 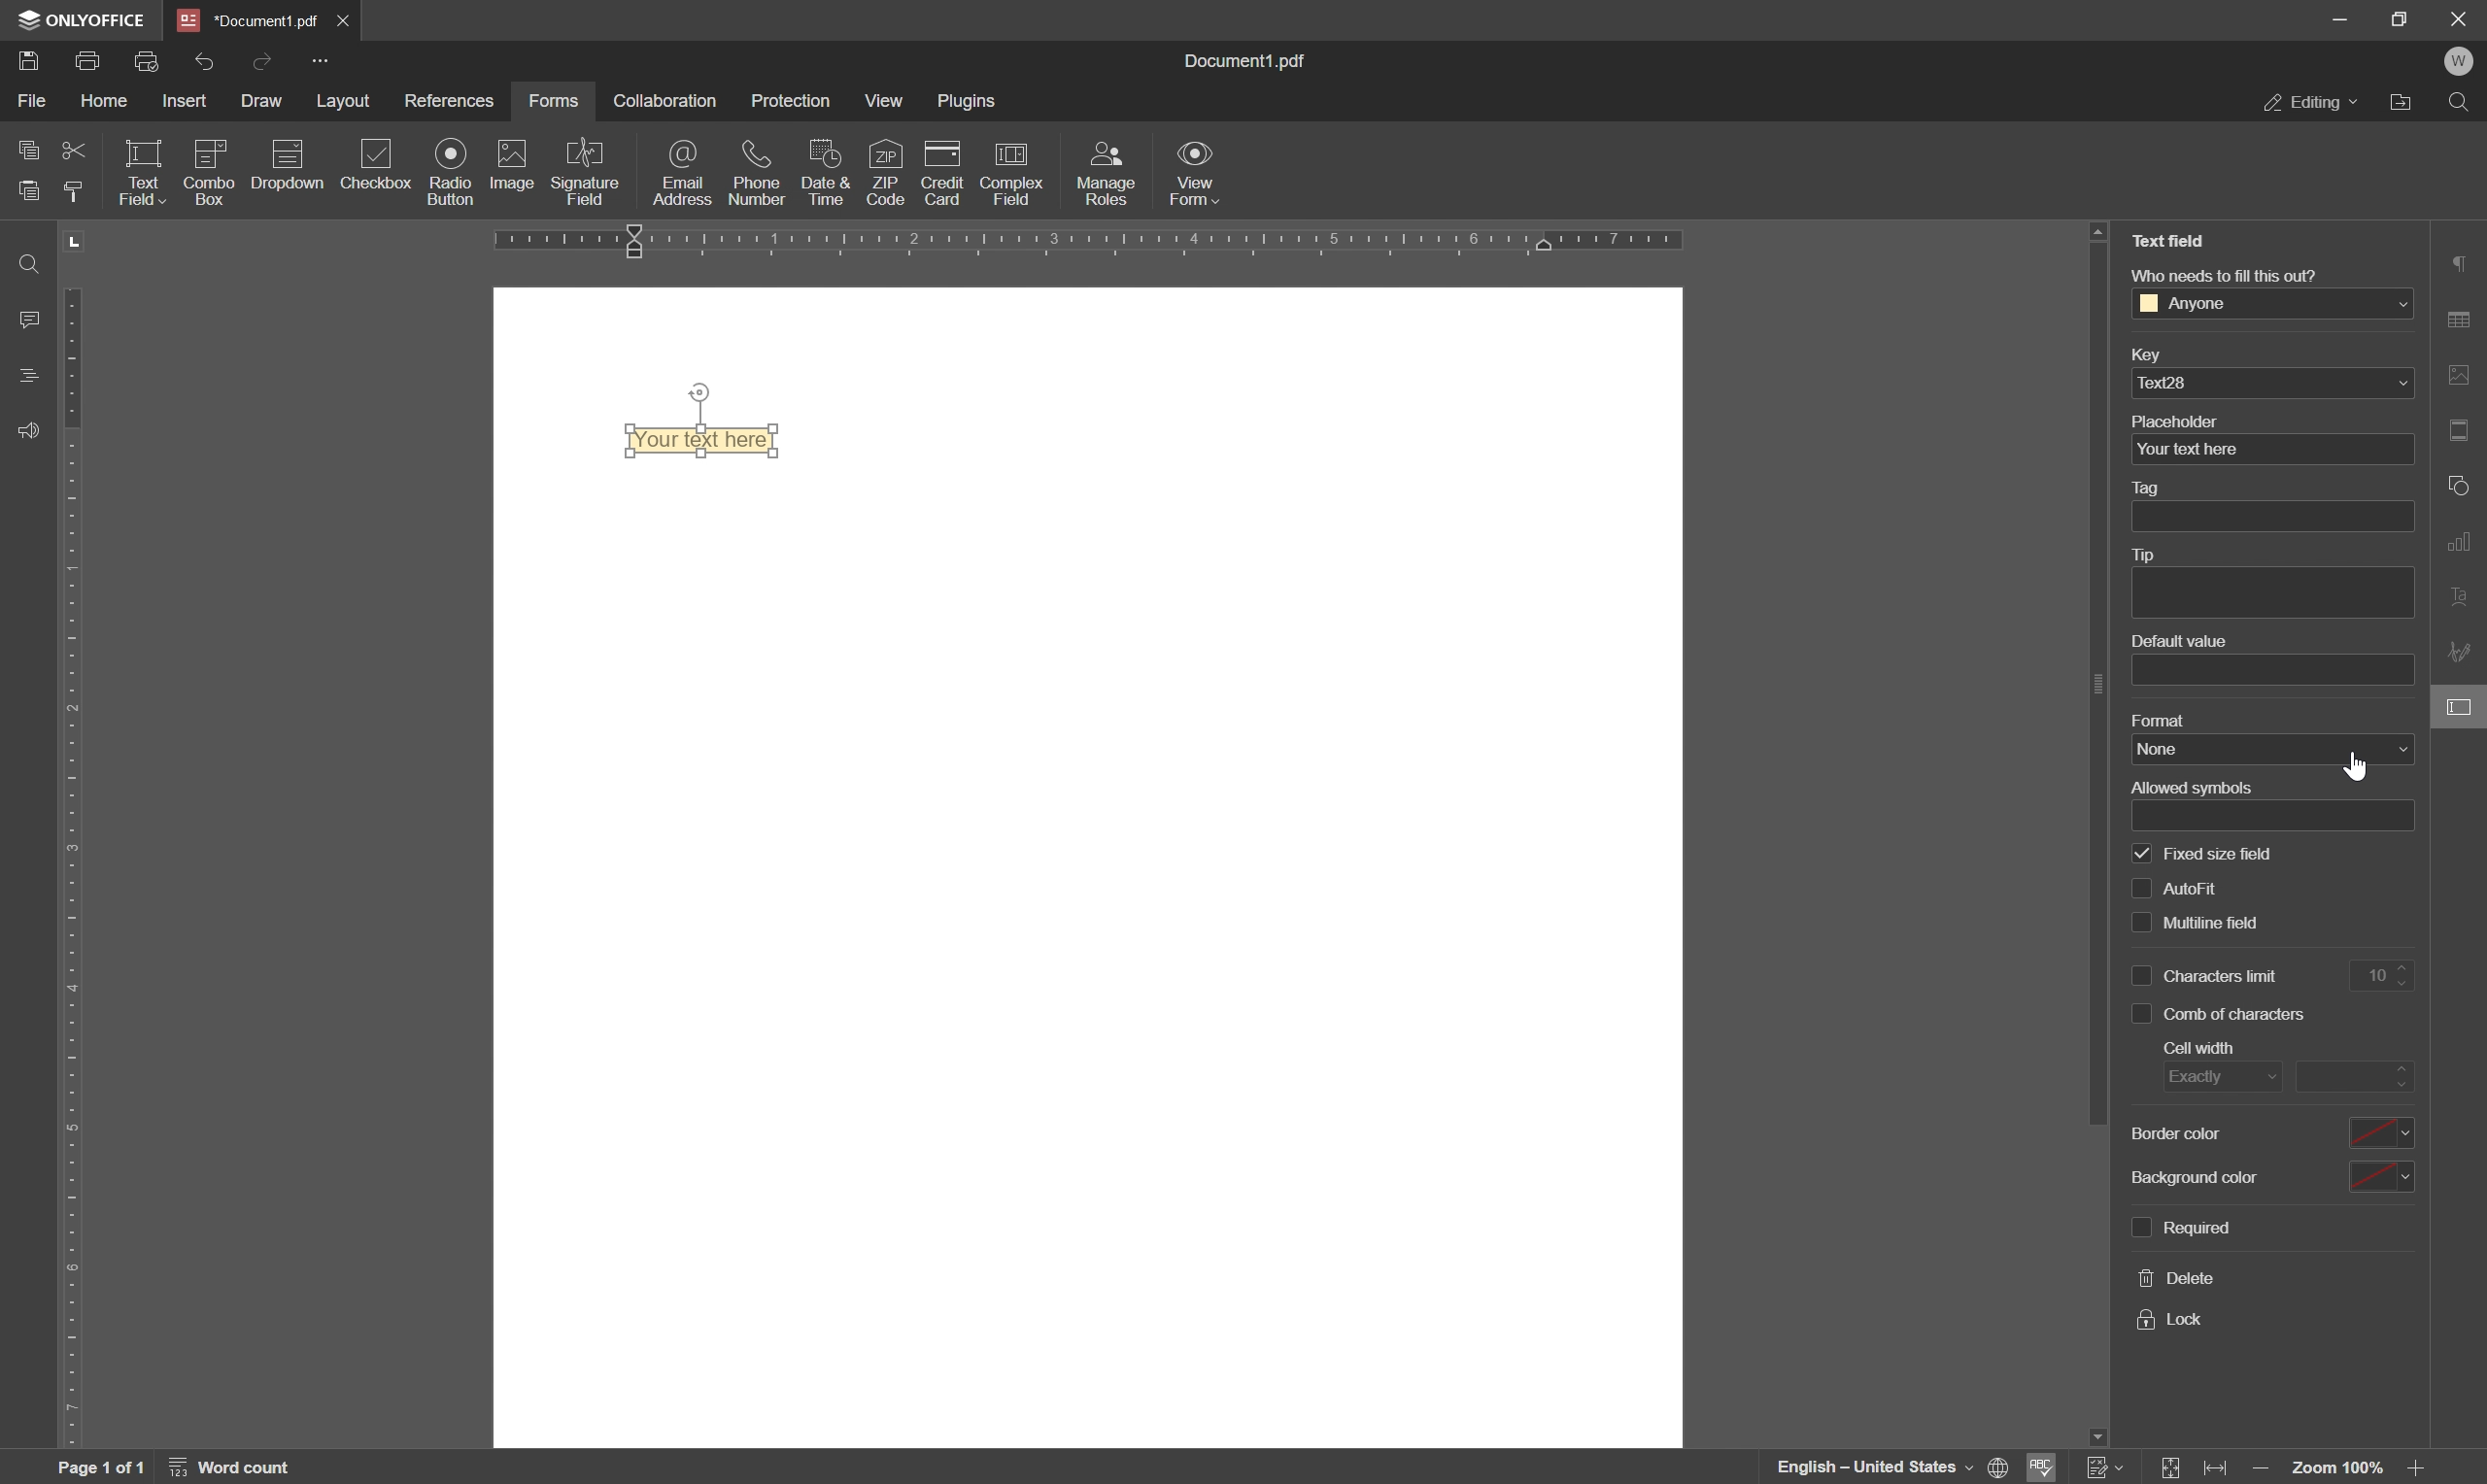 What do you see at coordinates (383, 161) in the screenshot?
I see `checkbox` at bounding box center [383, 161].